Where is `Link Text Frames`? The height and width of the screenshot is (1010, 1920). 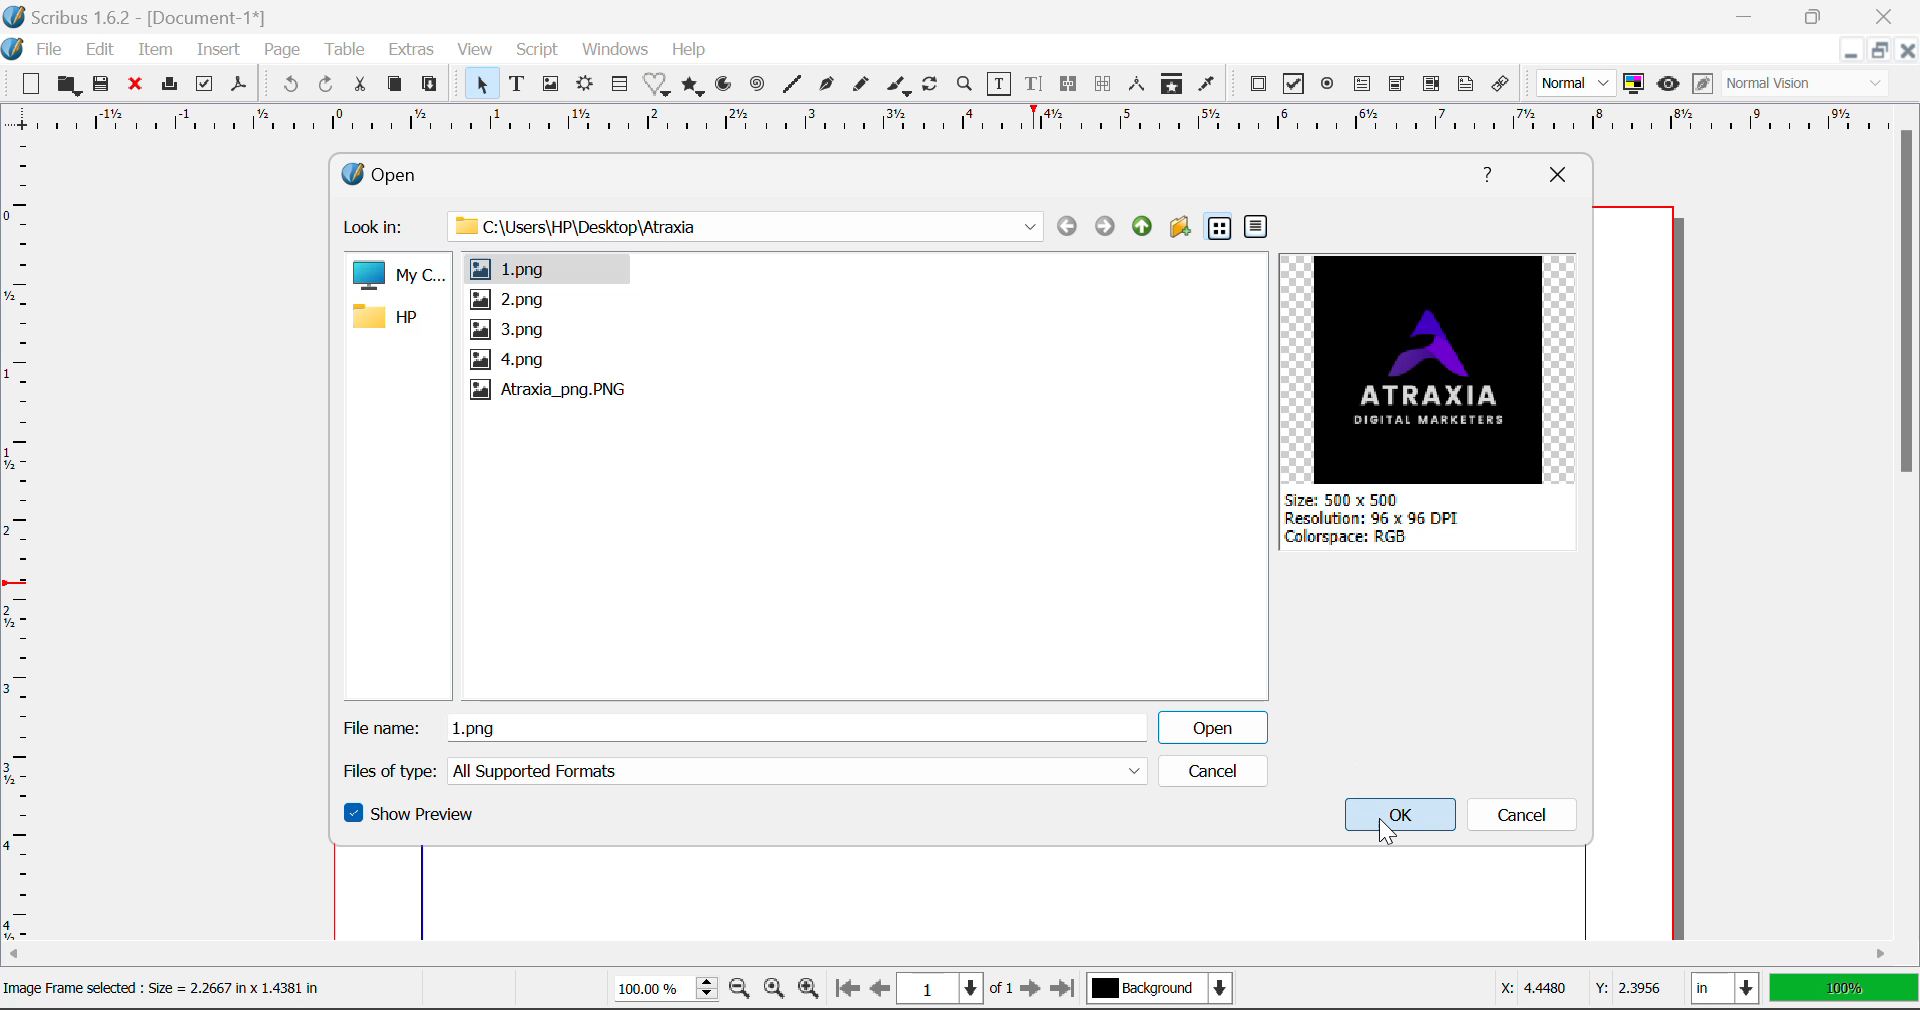
Link Text Frames is located at coordinates (1072, 83).